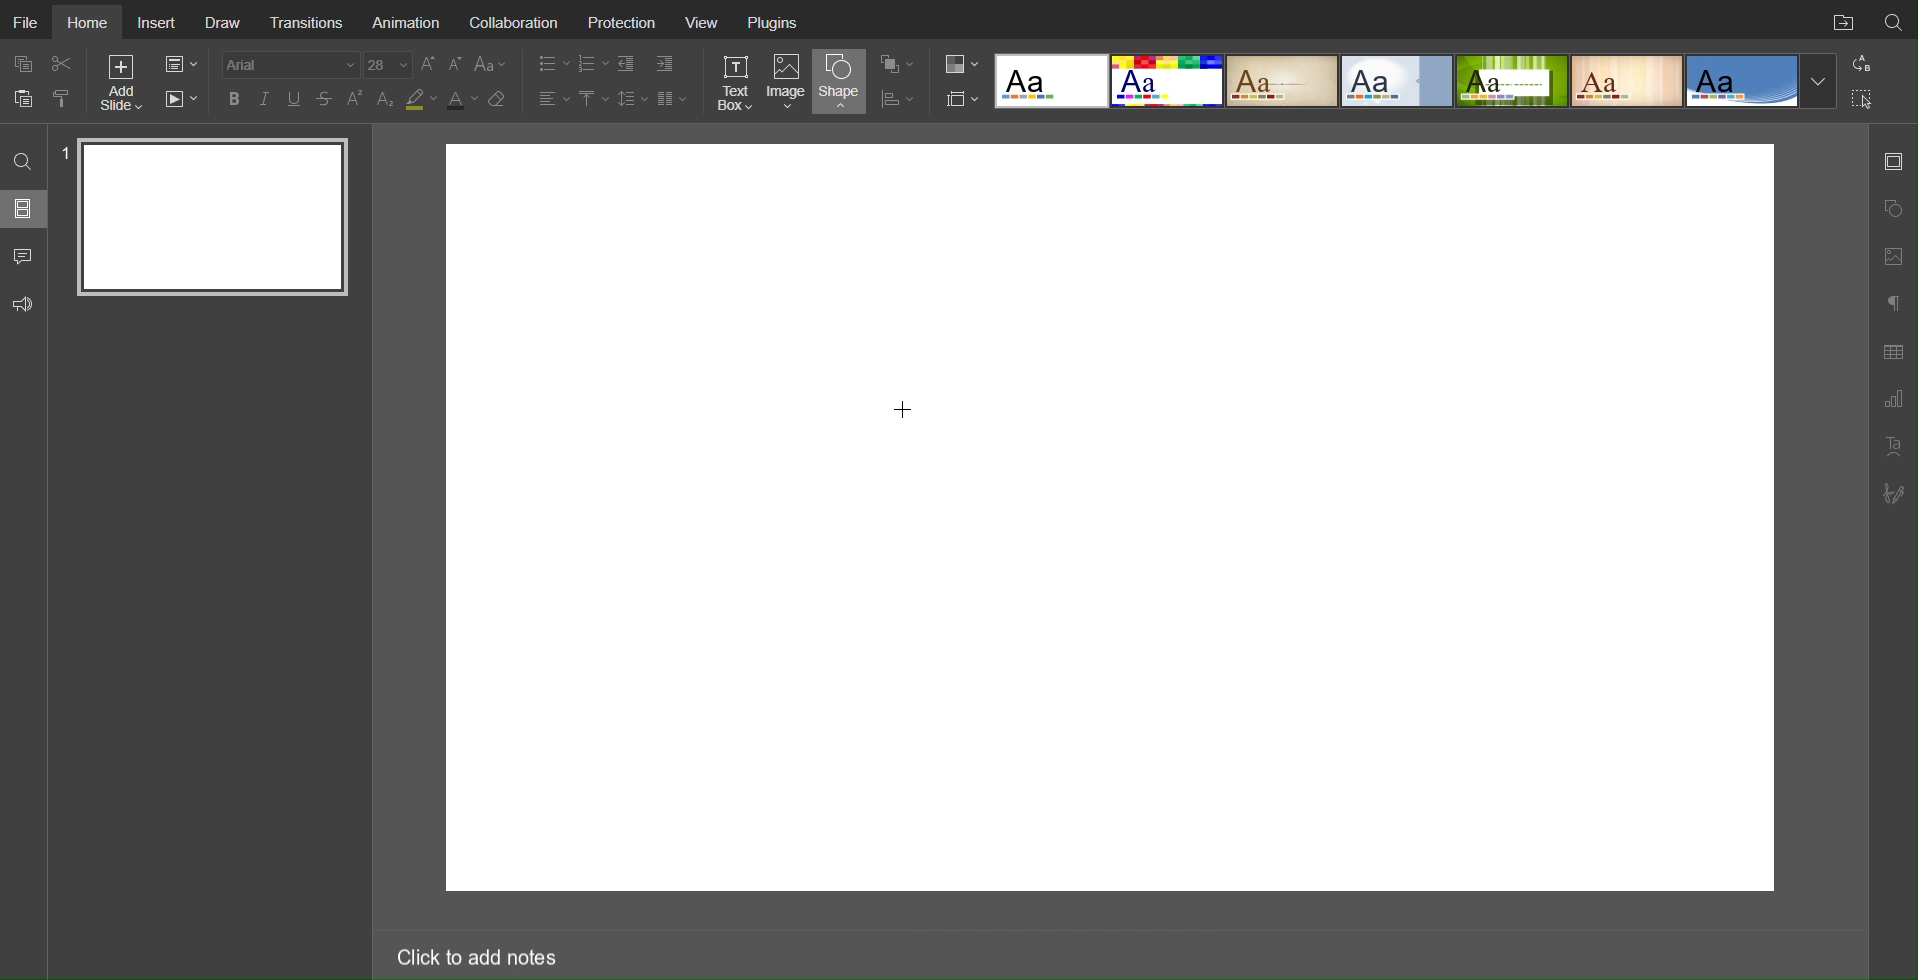 This screenshot has width=1918, height=980. What do you see at coordinates (1893, 400) in the screenshot?
I see `Paragraph Settings` at bounding box center [1893, 400].